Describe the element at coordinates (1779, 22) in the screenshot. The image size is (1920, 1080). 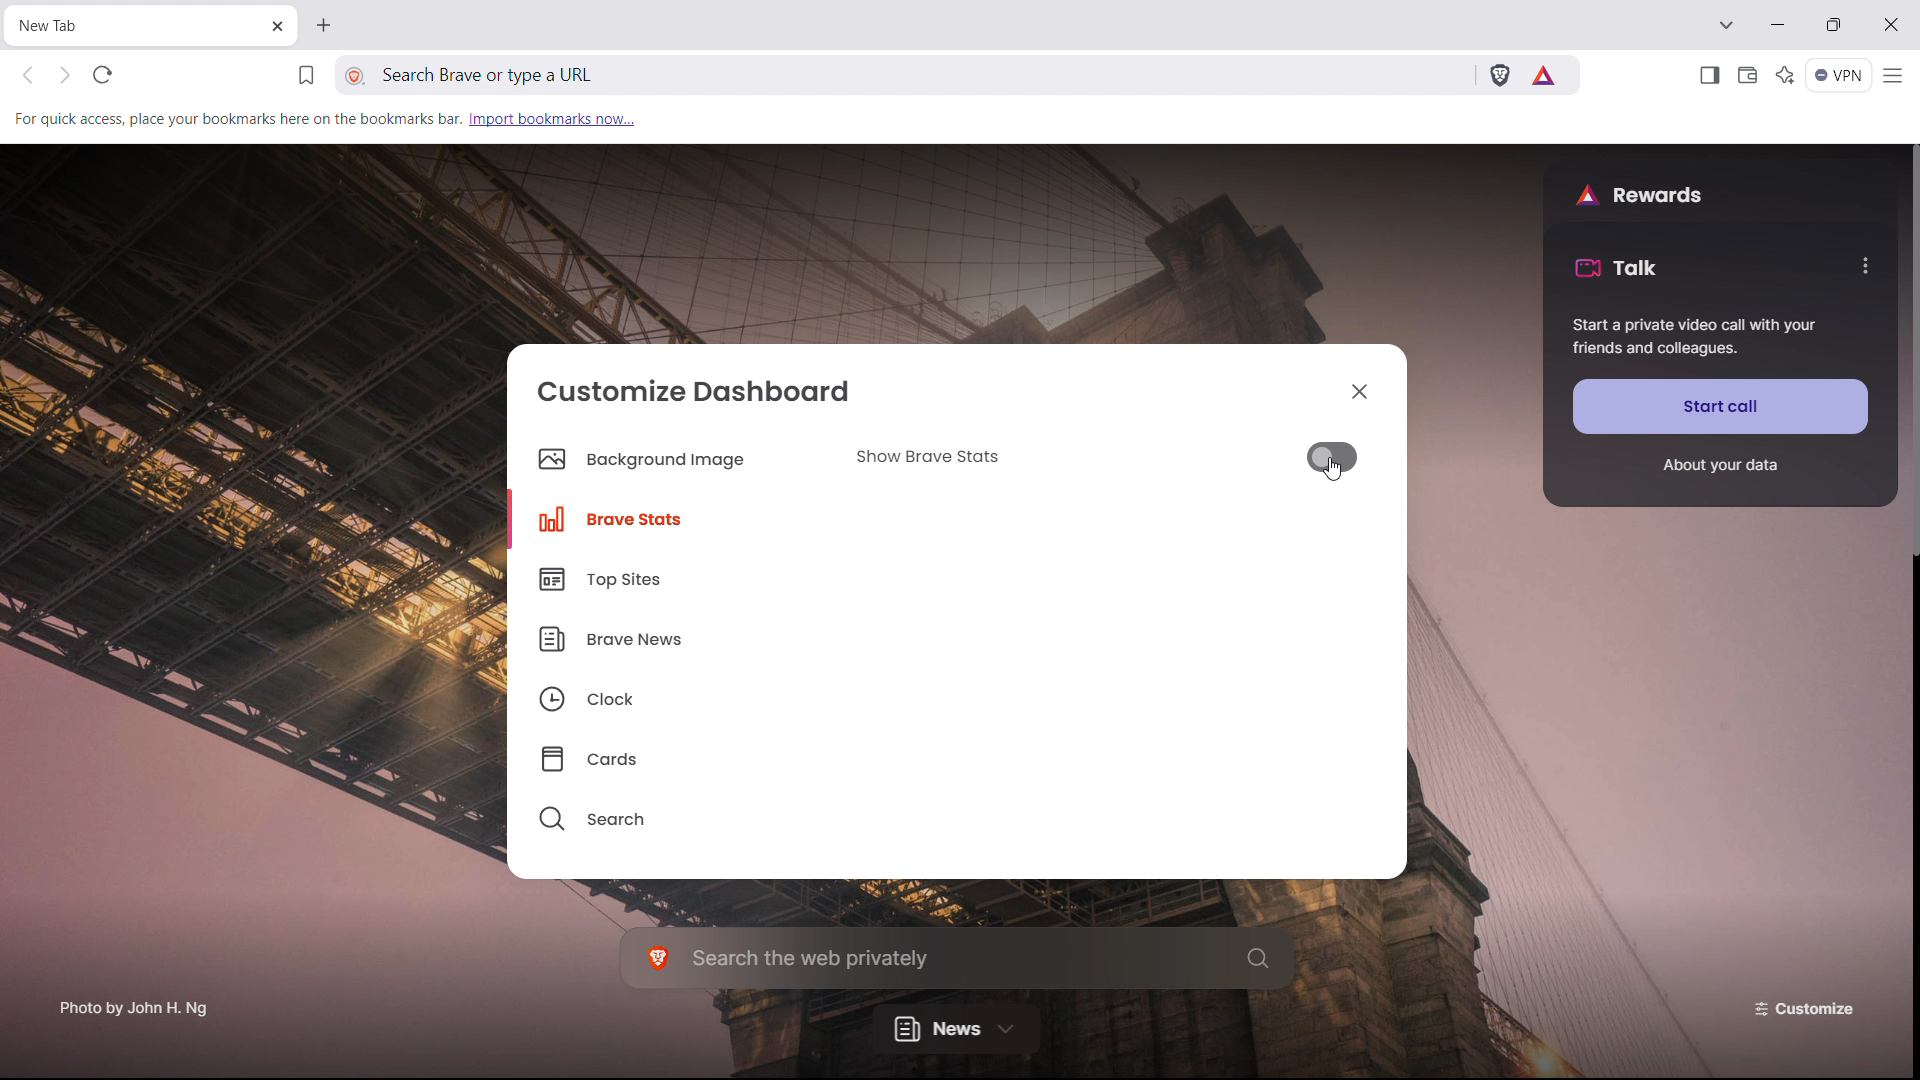
I see `minimize` at that location.